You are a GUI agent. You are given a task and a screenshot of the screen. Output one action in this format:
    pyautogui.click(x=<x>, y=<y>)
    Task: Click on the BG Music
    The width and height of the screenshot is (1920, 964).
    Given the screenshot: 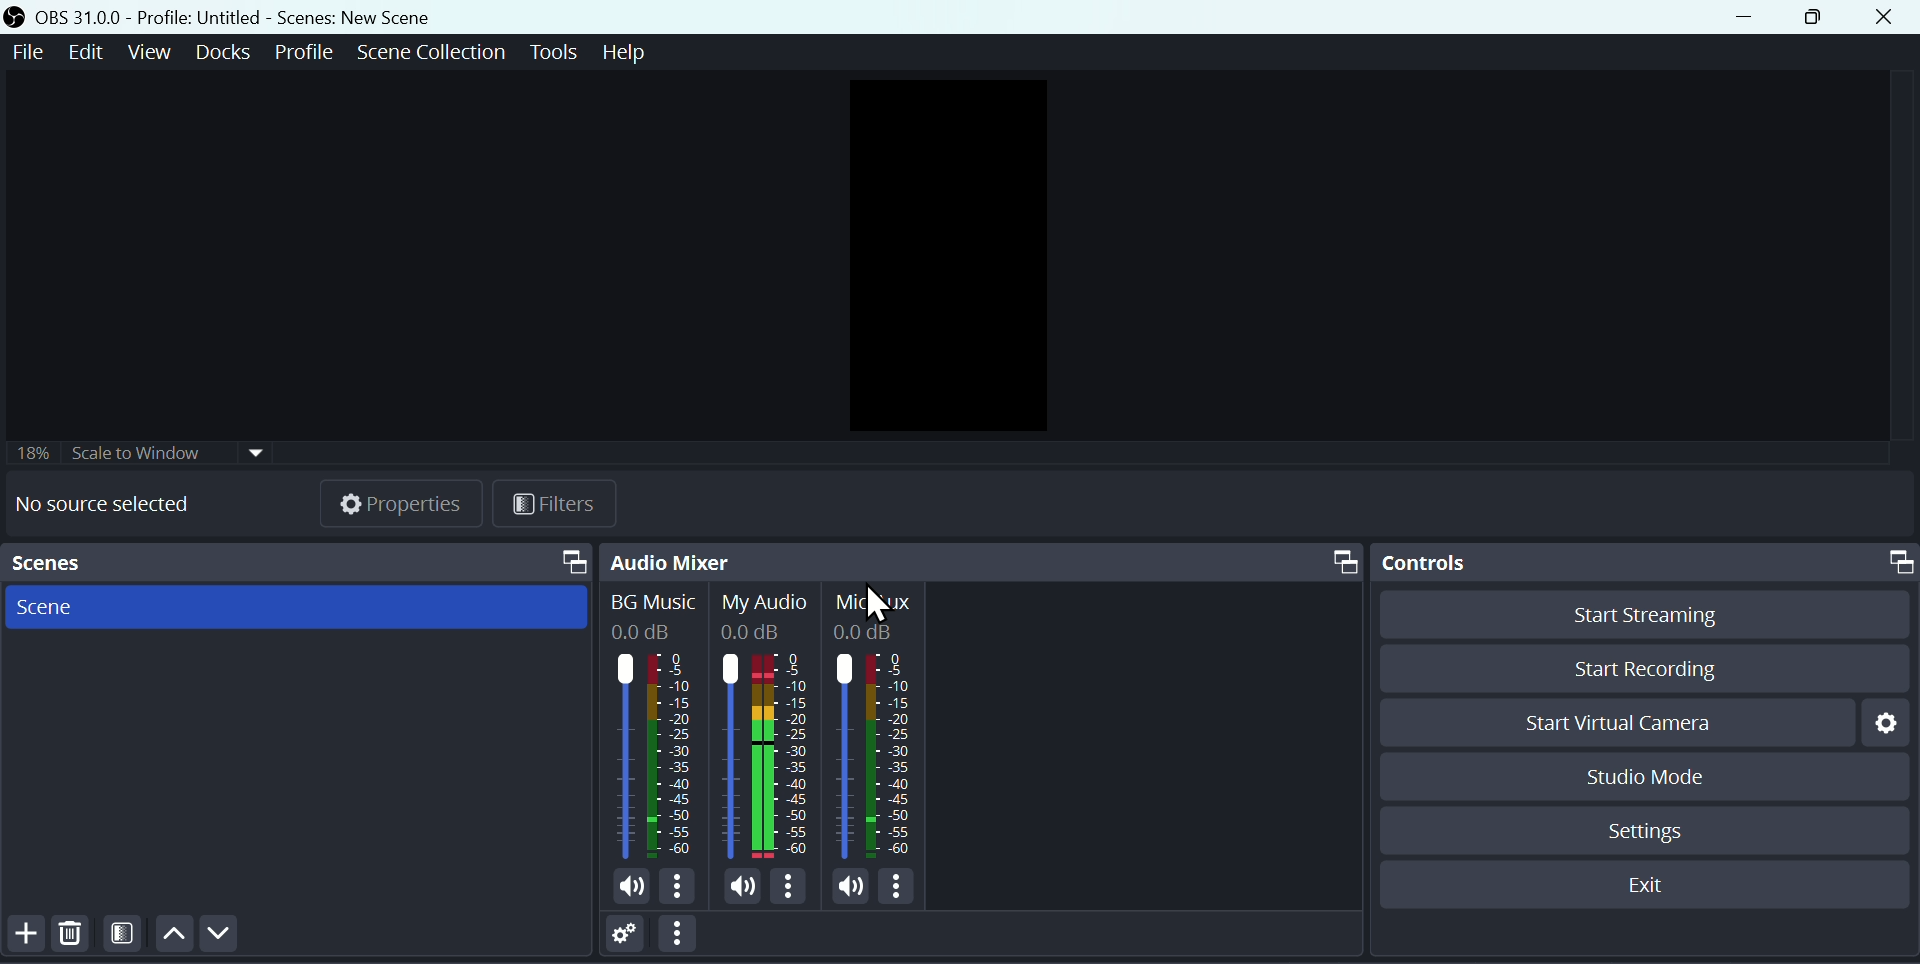 What is the action you would take?
    pyautogui.click(x=648, y=598)
    